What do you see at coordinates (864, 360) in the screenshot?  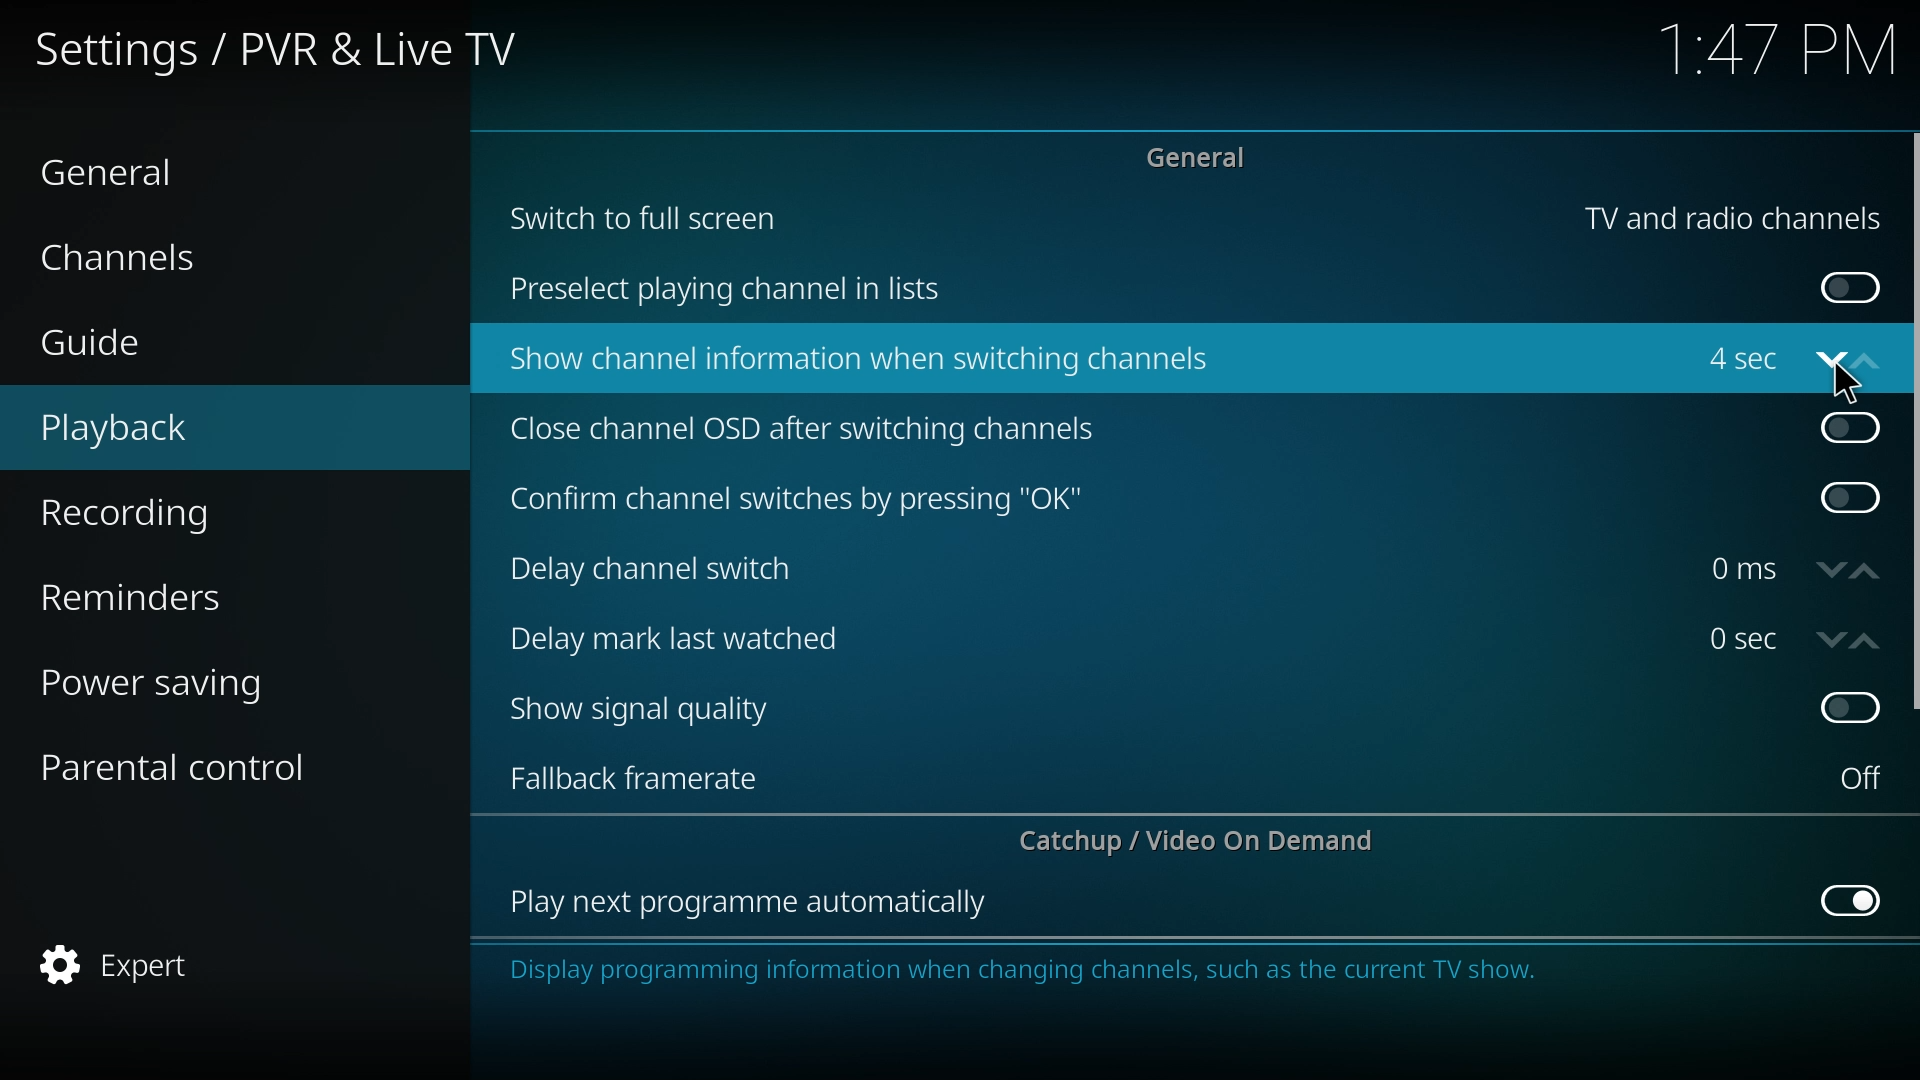 I see `show channel info when switching channels` at bounding box center [864, 360].